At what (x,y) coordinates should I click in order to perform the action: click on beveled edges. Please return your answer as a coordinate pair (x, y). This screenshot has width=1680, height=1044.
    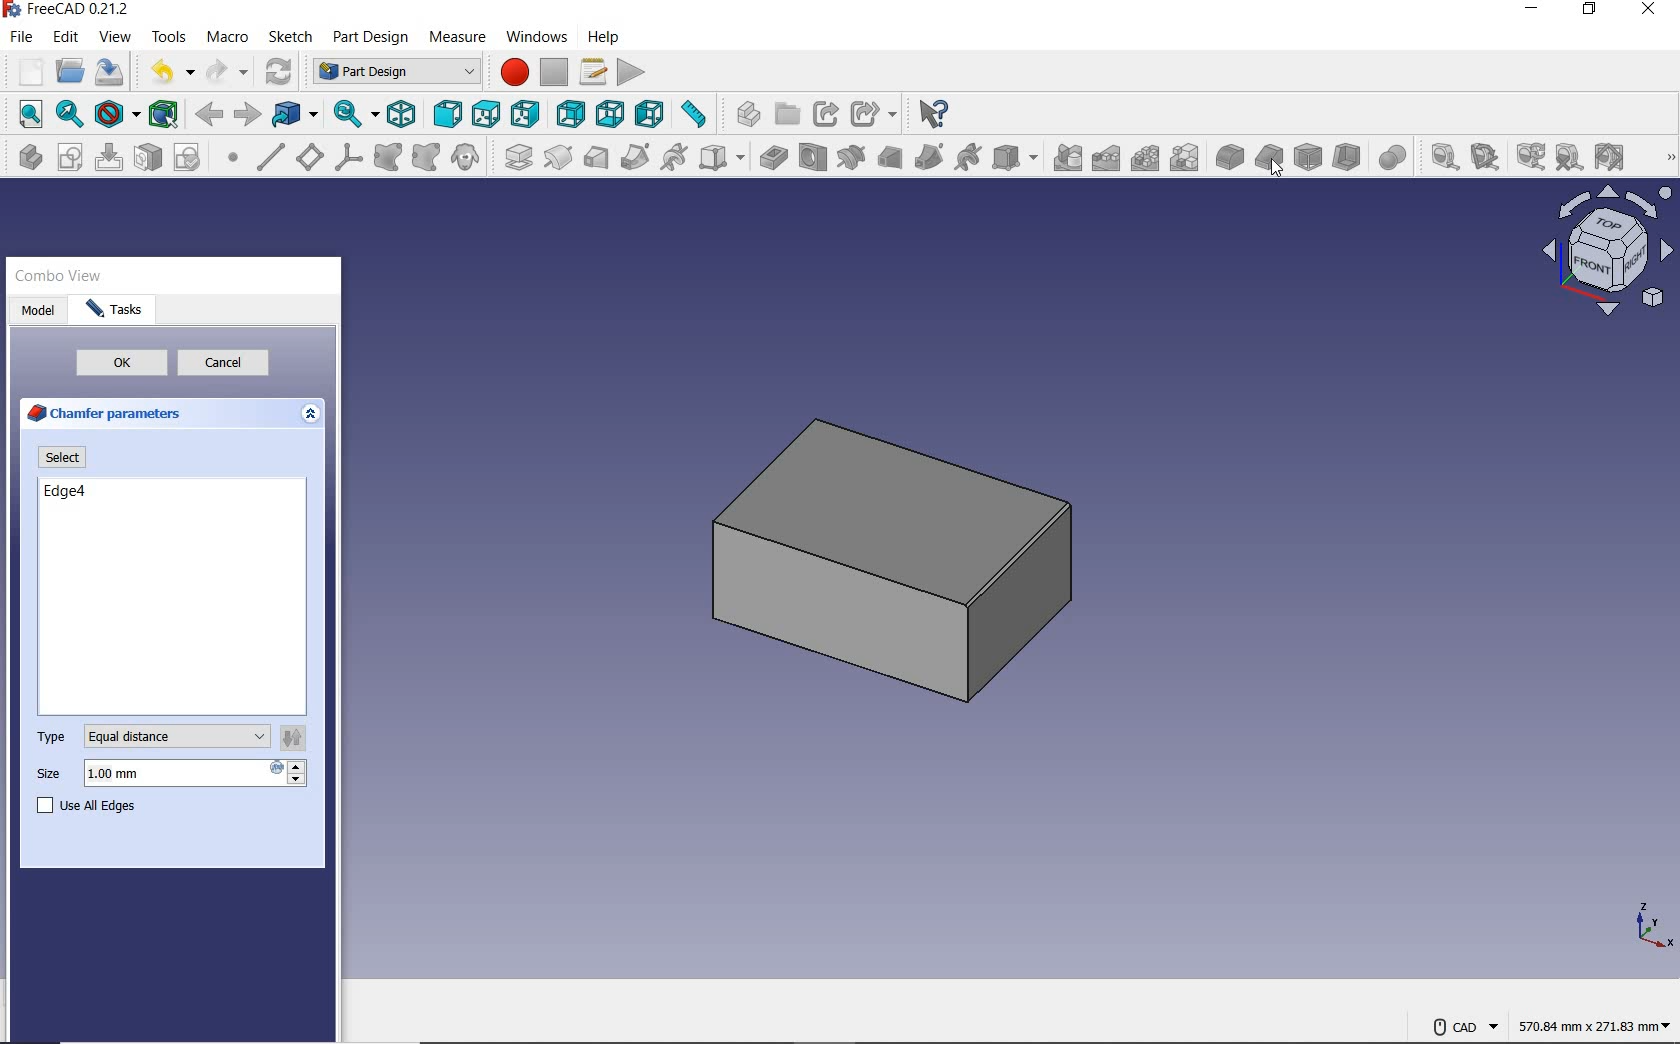
    Looking at the image, I should click on (1002, 554).